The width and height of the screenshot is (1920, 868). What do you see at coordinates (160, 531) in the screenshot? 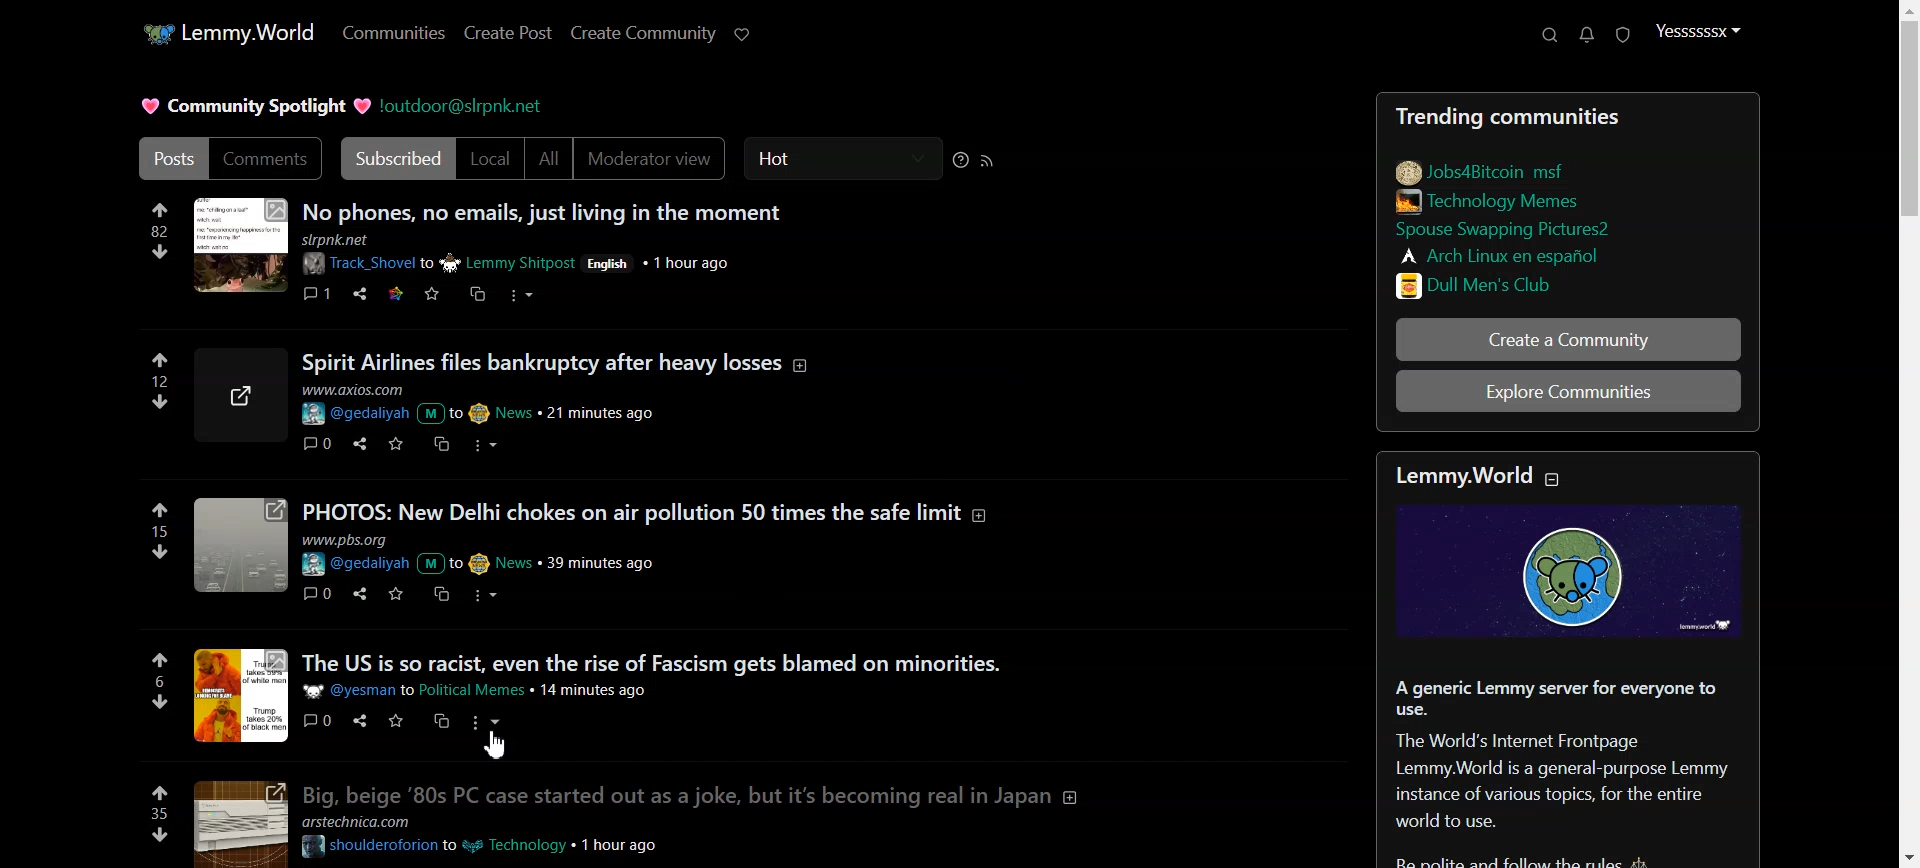
I see `numbers` at bounding box center [160, 531].